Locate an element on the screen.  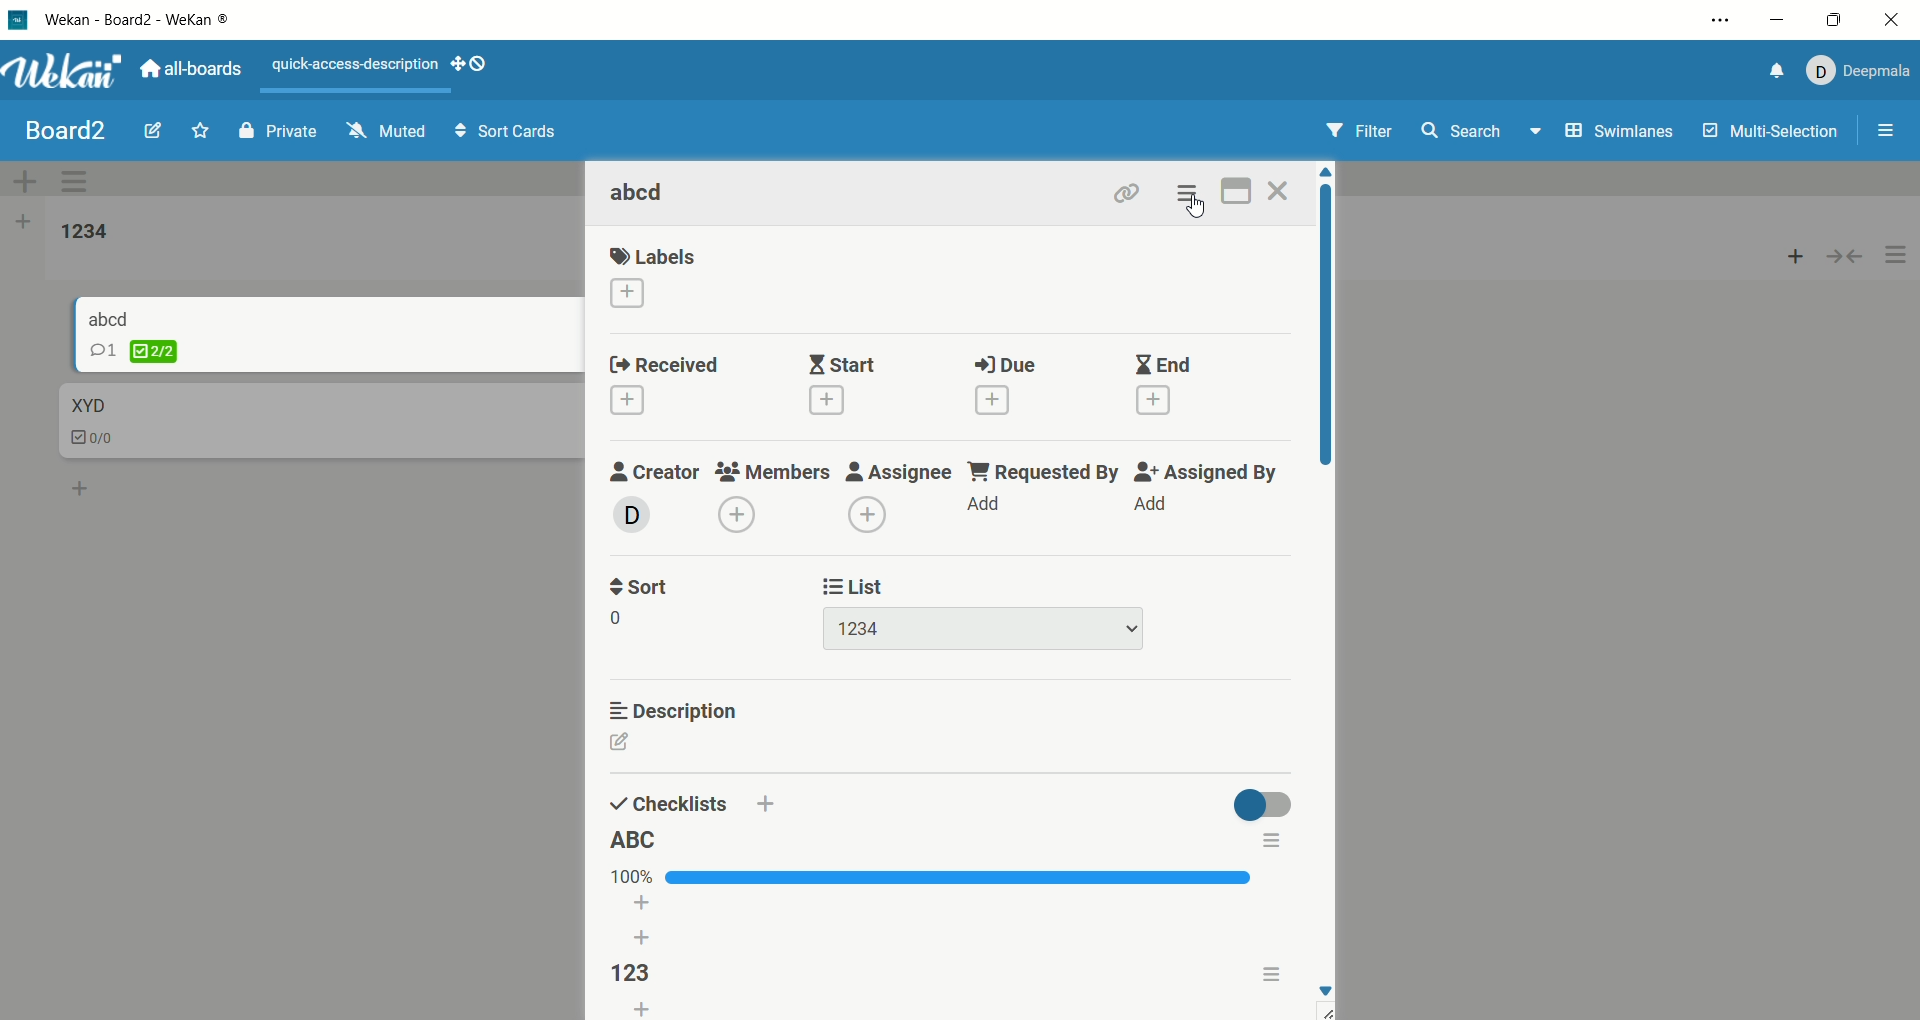
account is located at coordinates (1862, 72).